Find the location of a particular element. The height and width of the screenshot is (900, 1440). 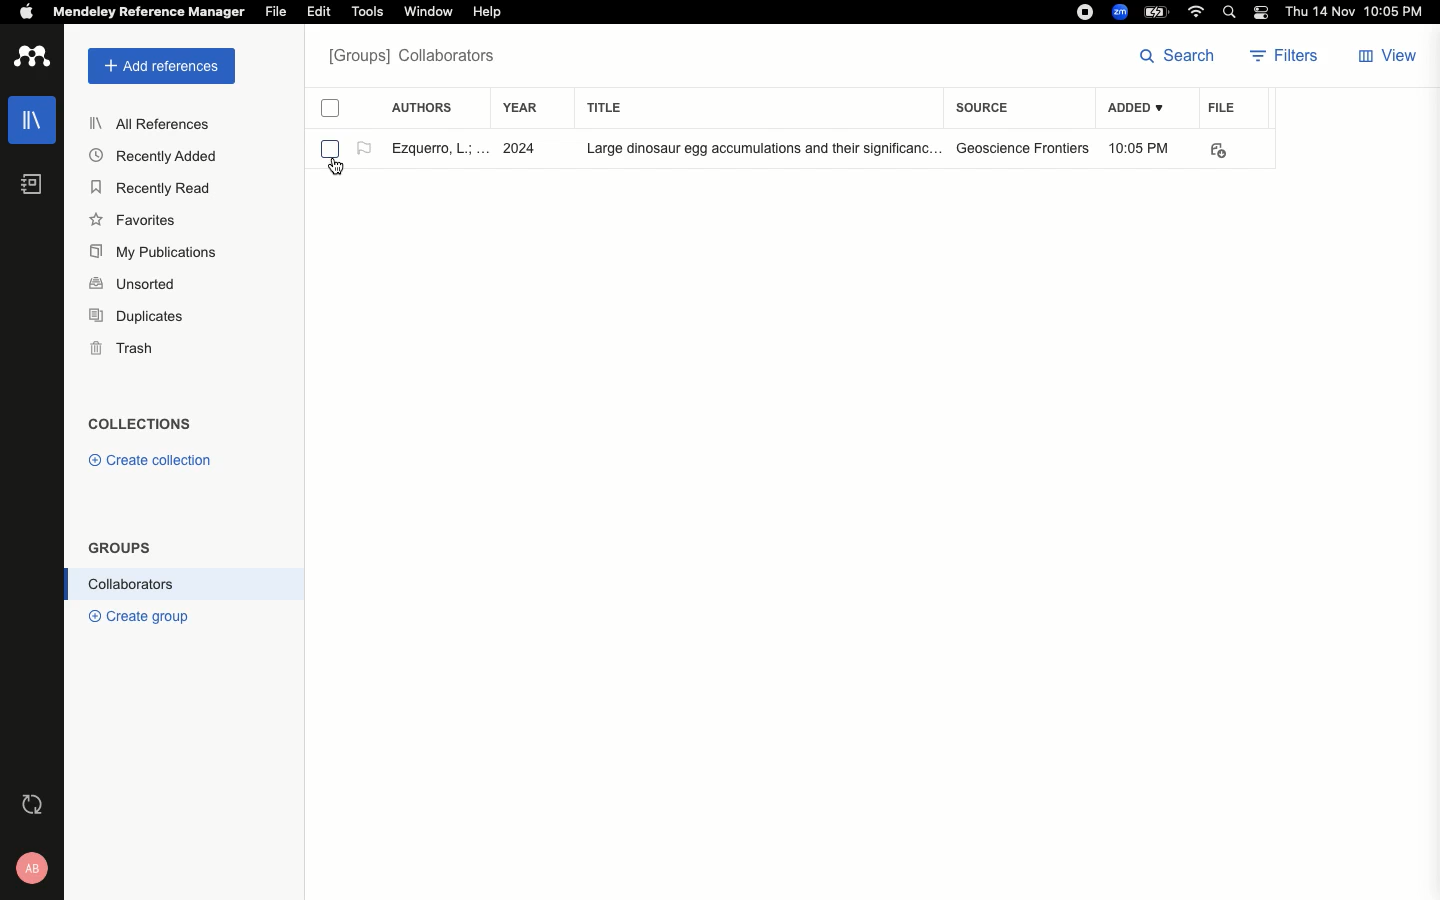

All references is located at coordinates (156, 125).